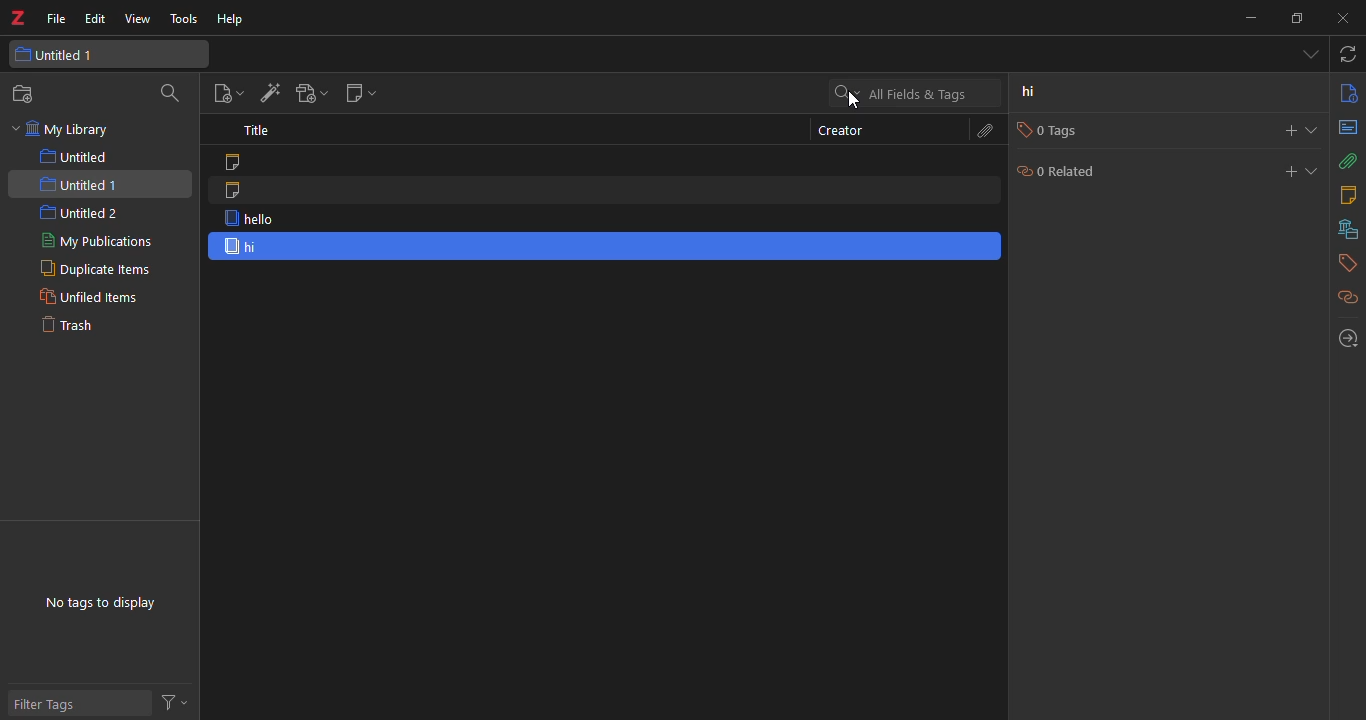 This screenshot has width=1366, height=720. I want to click on file, so click(55, 21).